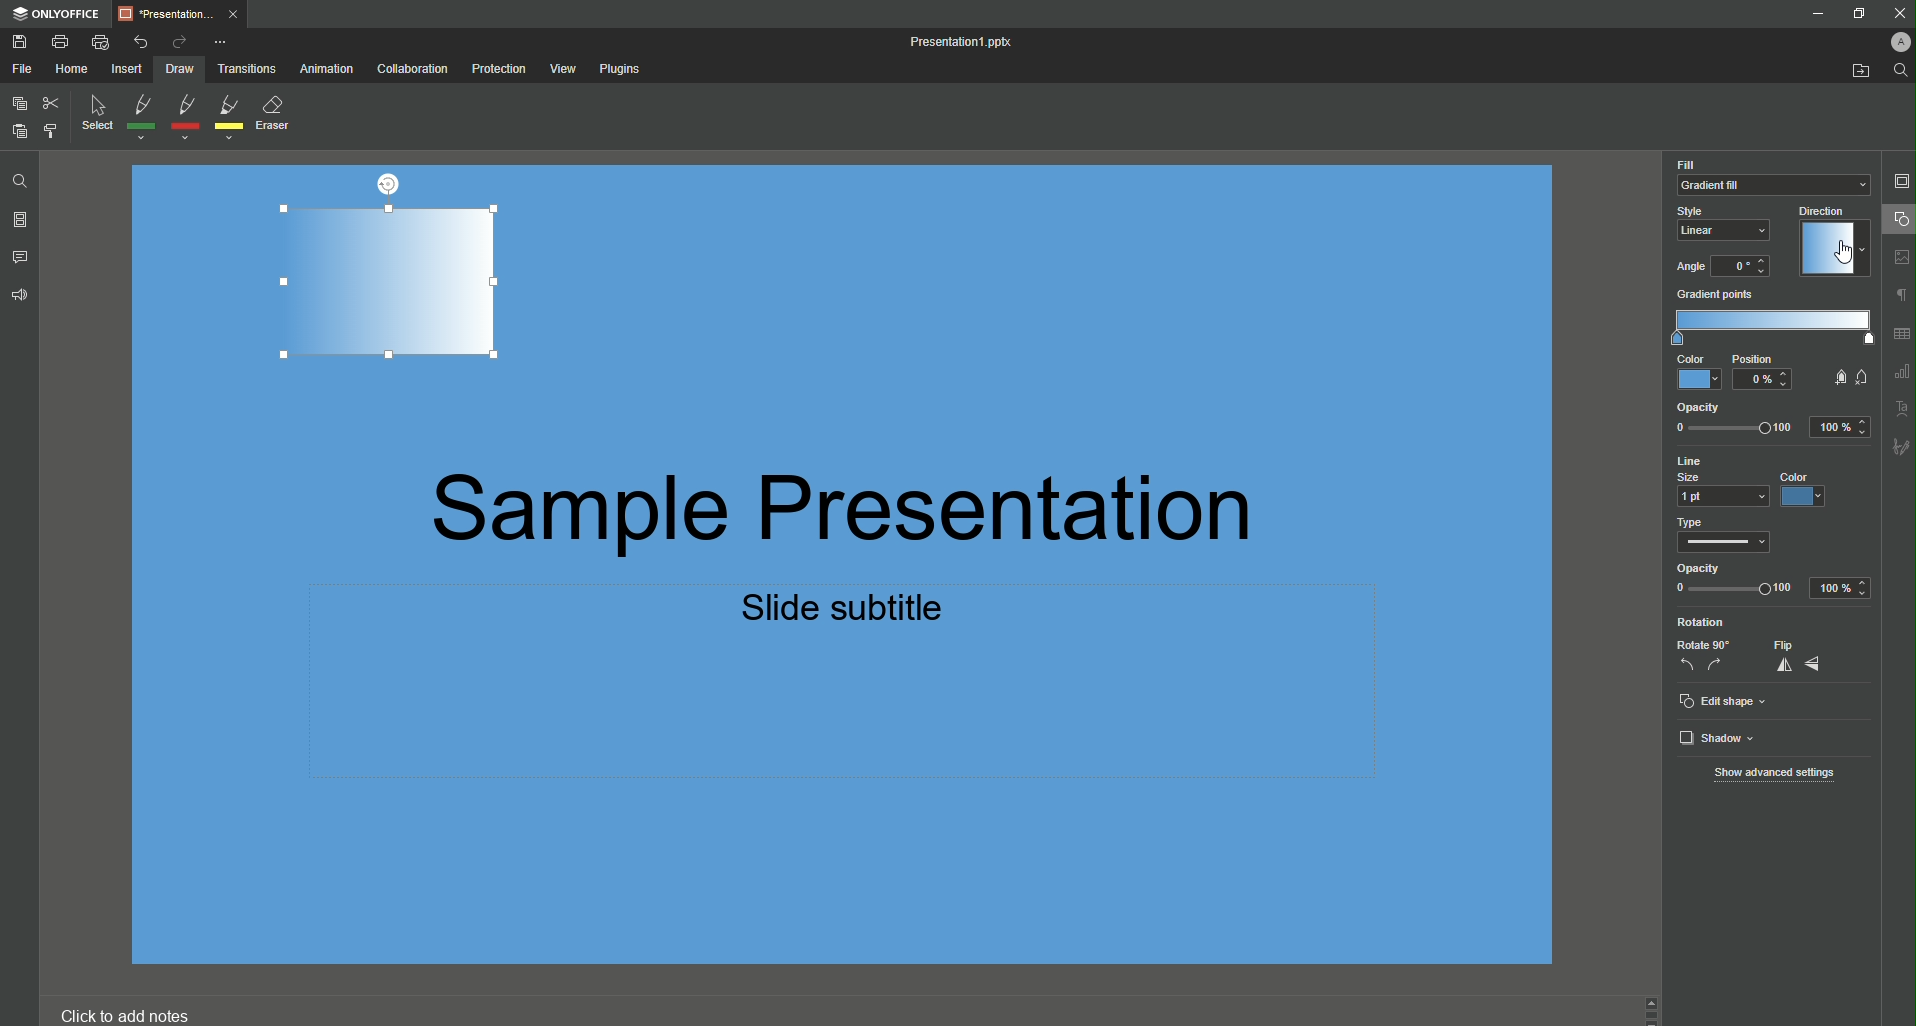 The height and width of the screenshot is (1026, 1916). I want to click on Plugins, so click(624, 70).